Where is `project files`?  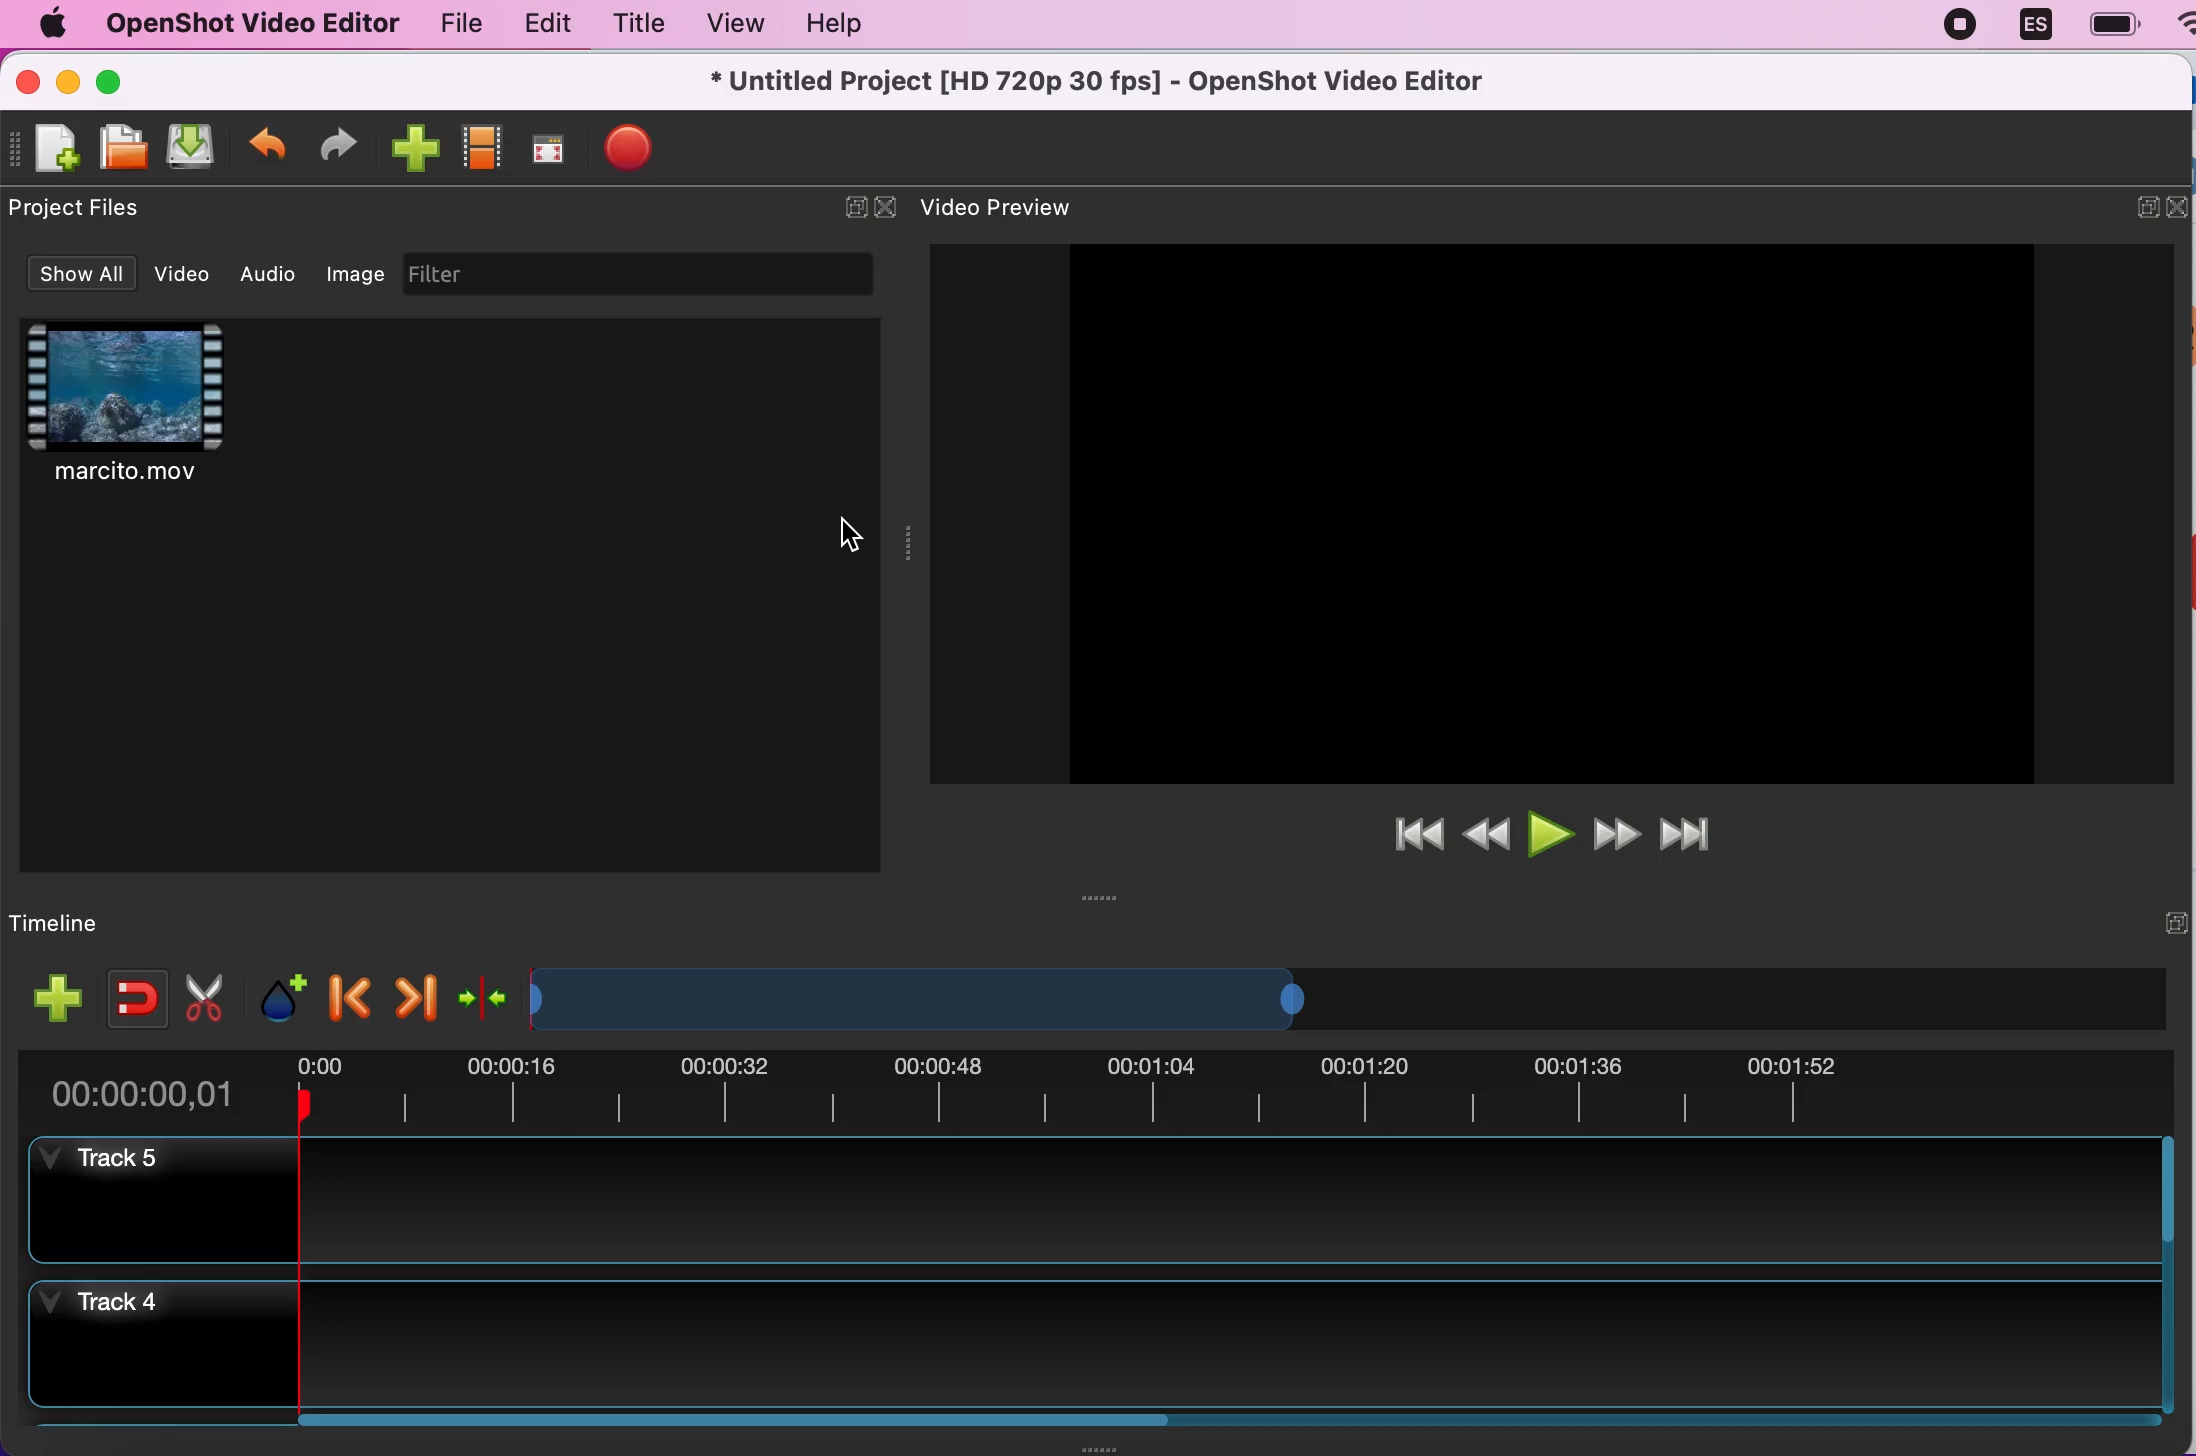
project files is located at coordinates (78, 206).